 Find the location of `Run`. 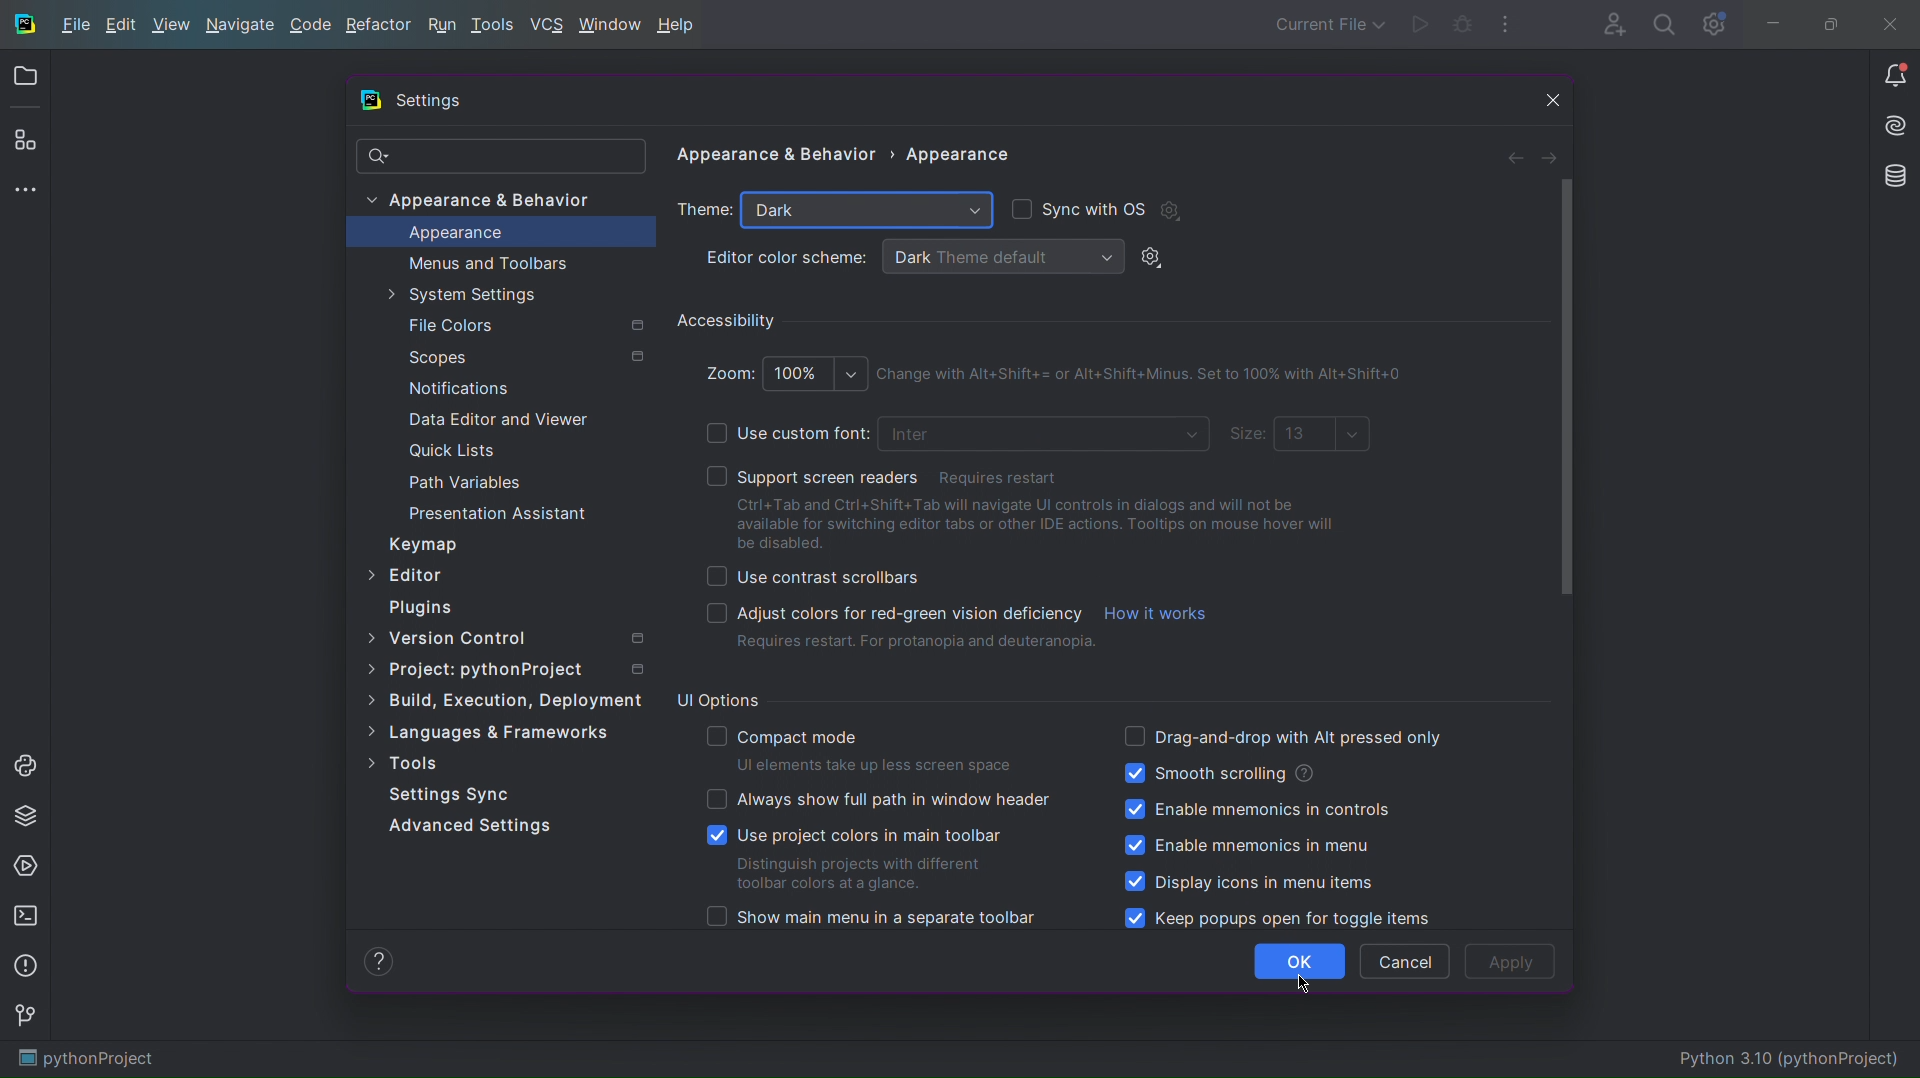

Run is located at coordinates (441, 25).